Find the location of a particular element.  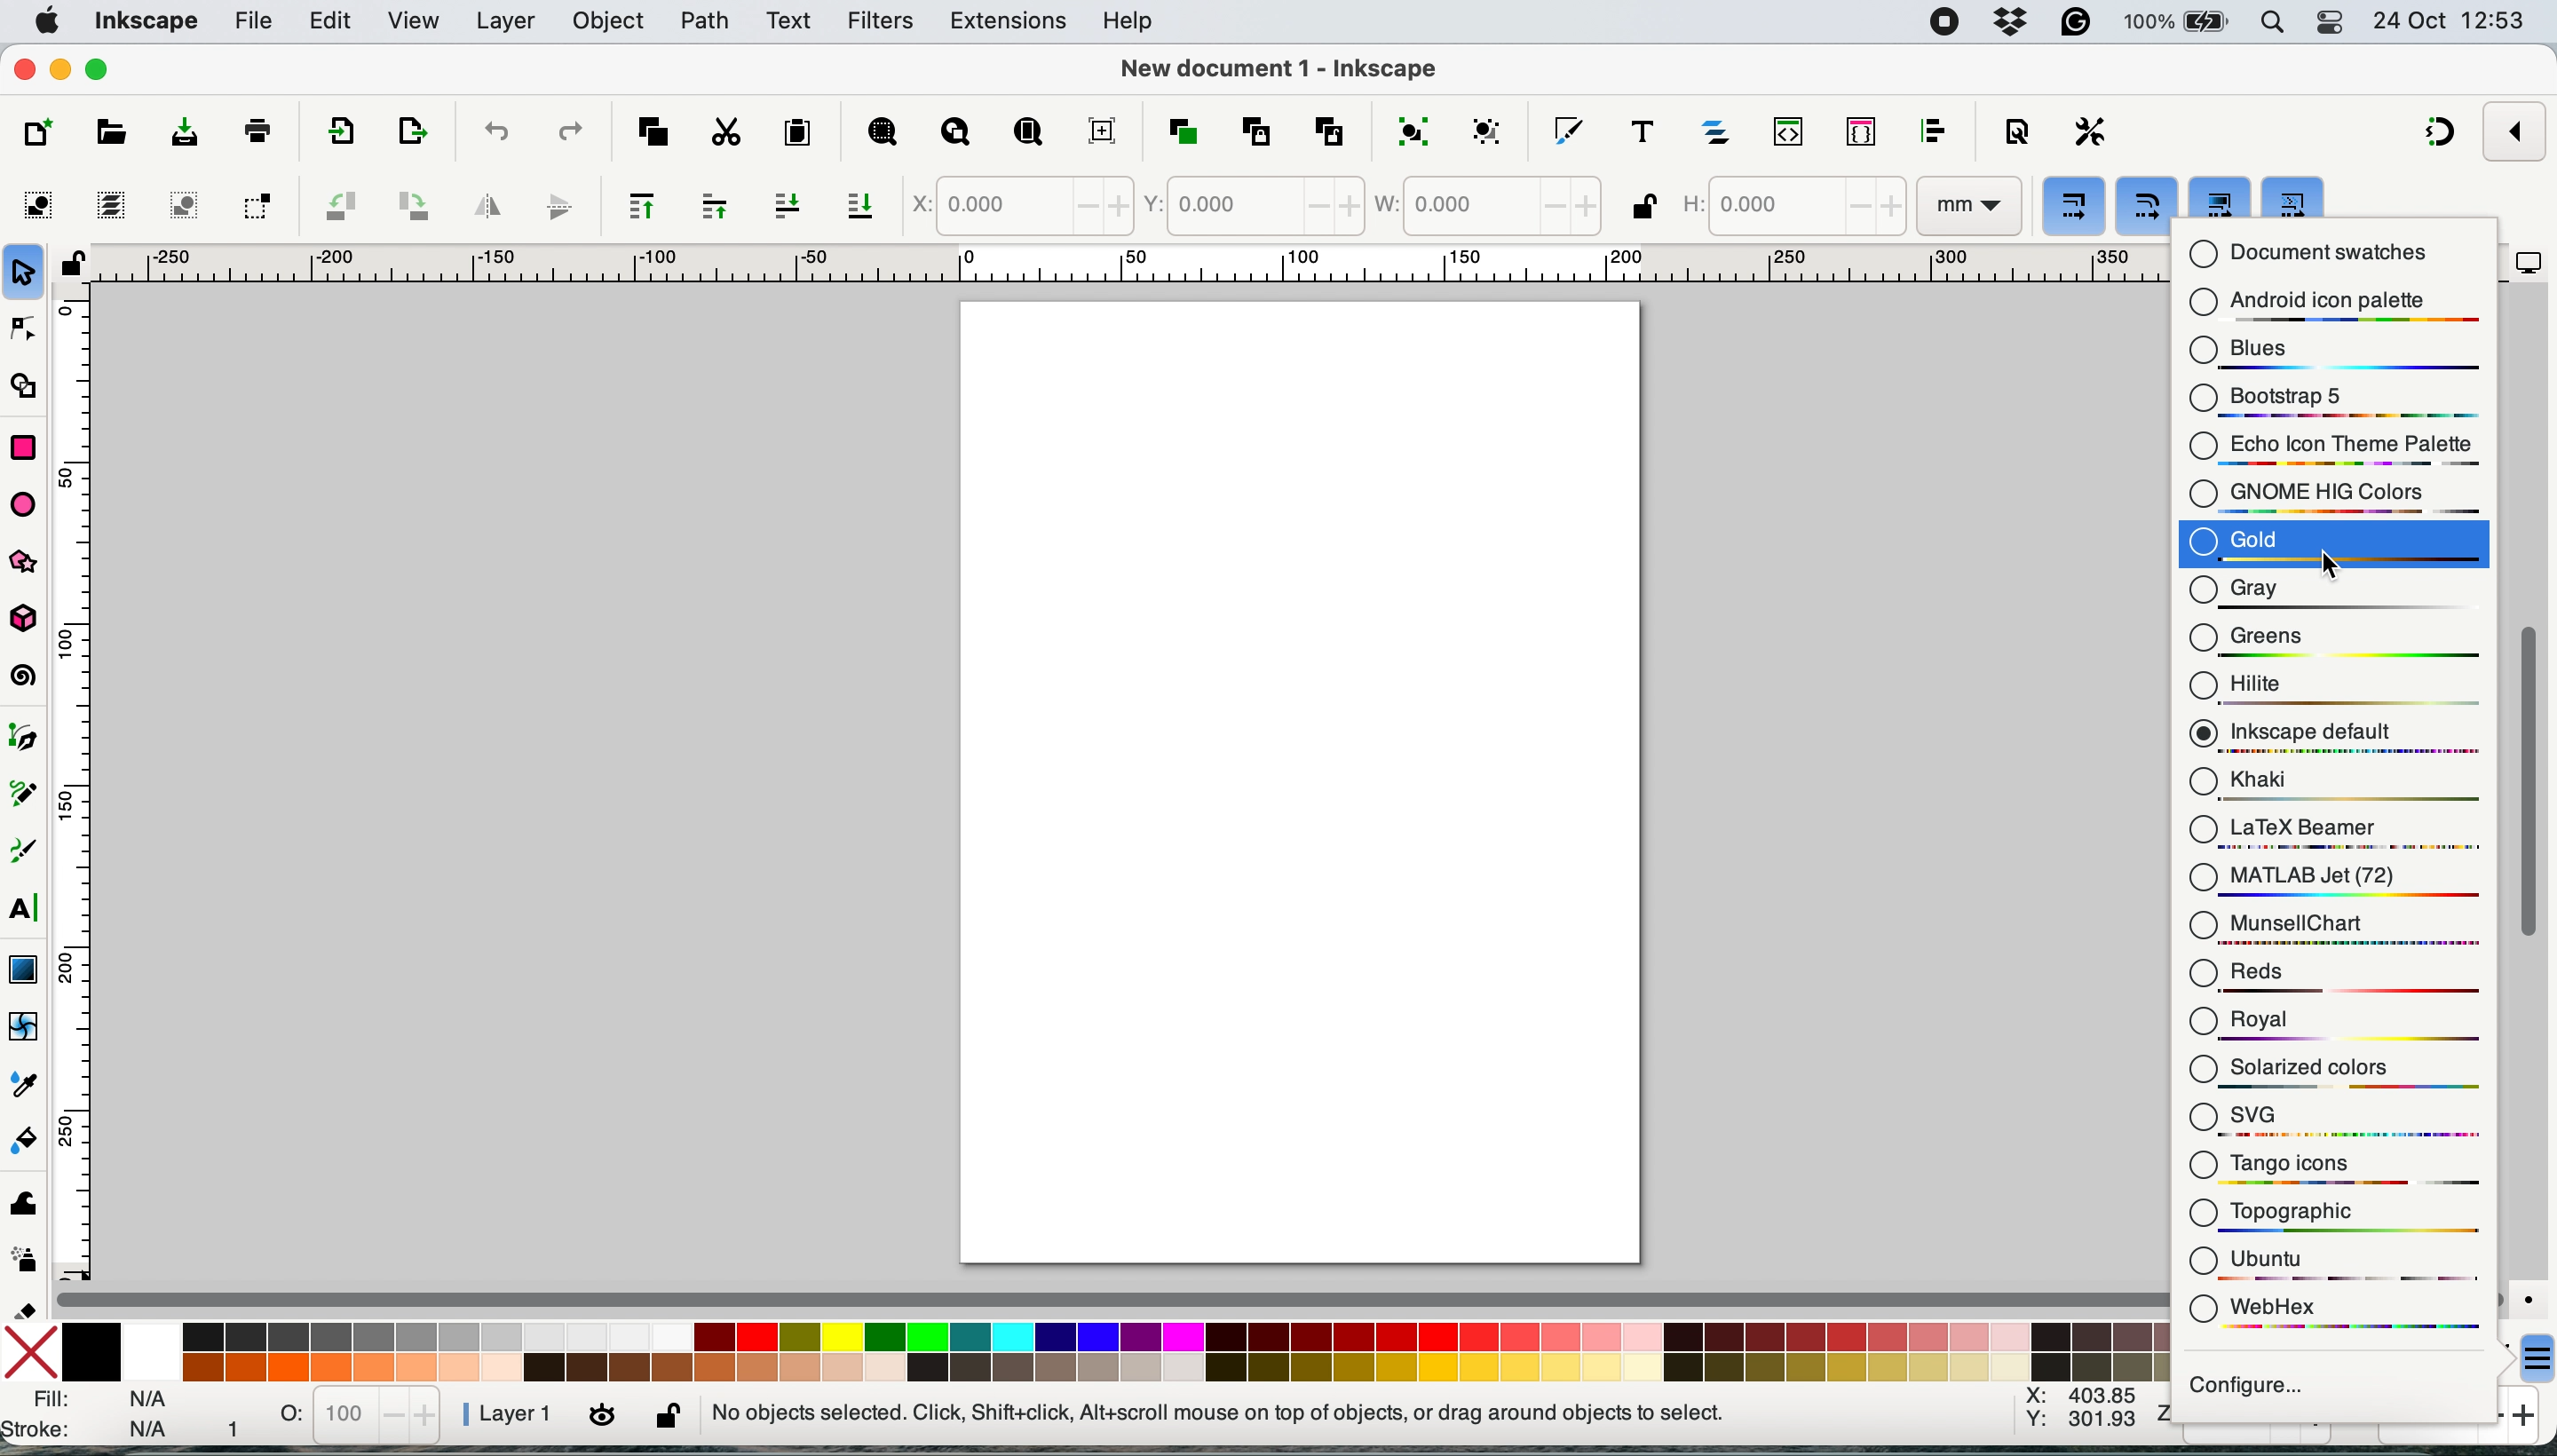

save is located at coordinates (183, 136).